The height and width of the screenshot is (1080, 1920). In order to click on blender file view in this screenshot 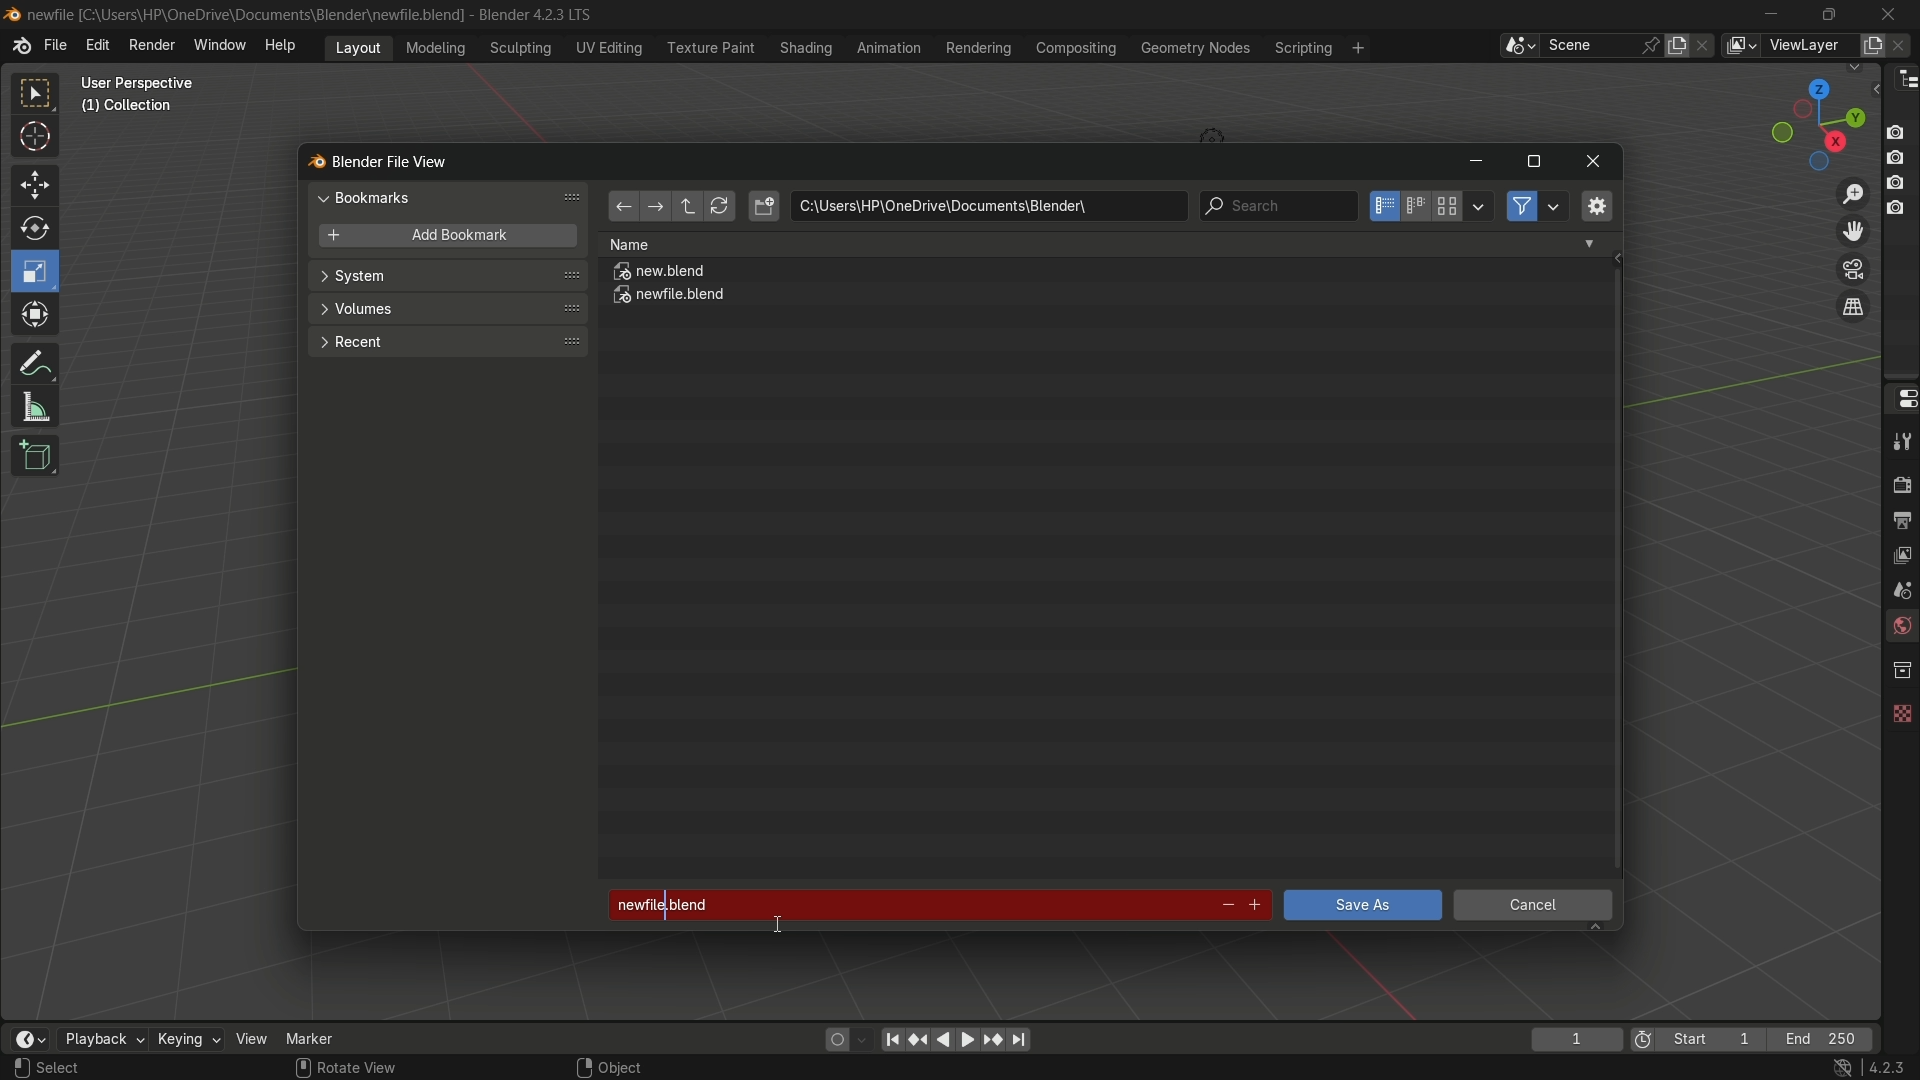, I will do `click(393, 160)`.